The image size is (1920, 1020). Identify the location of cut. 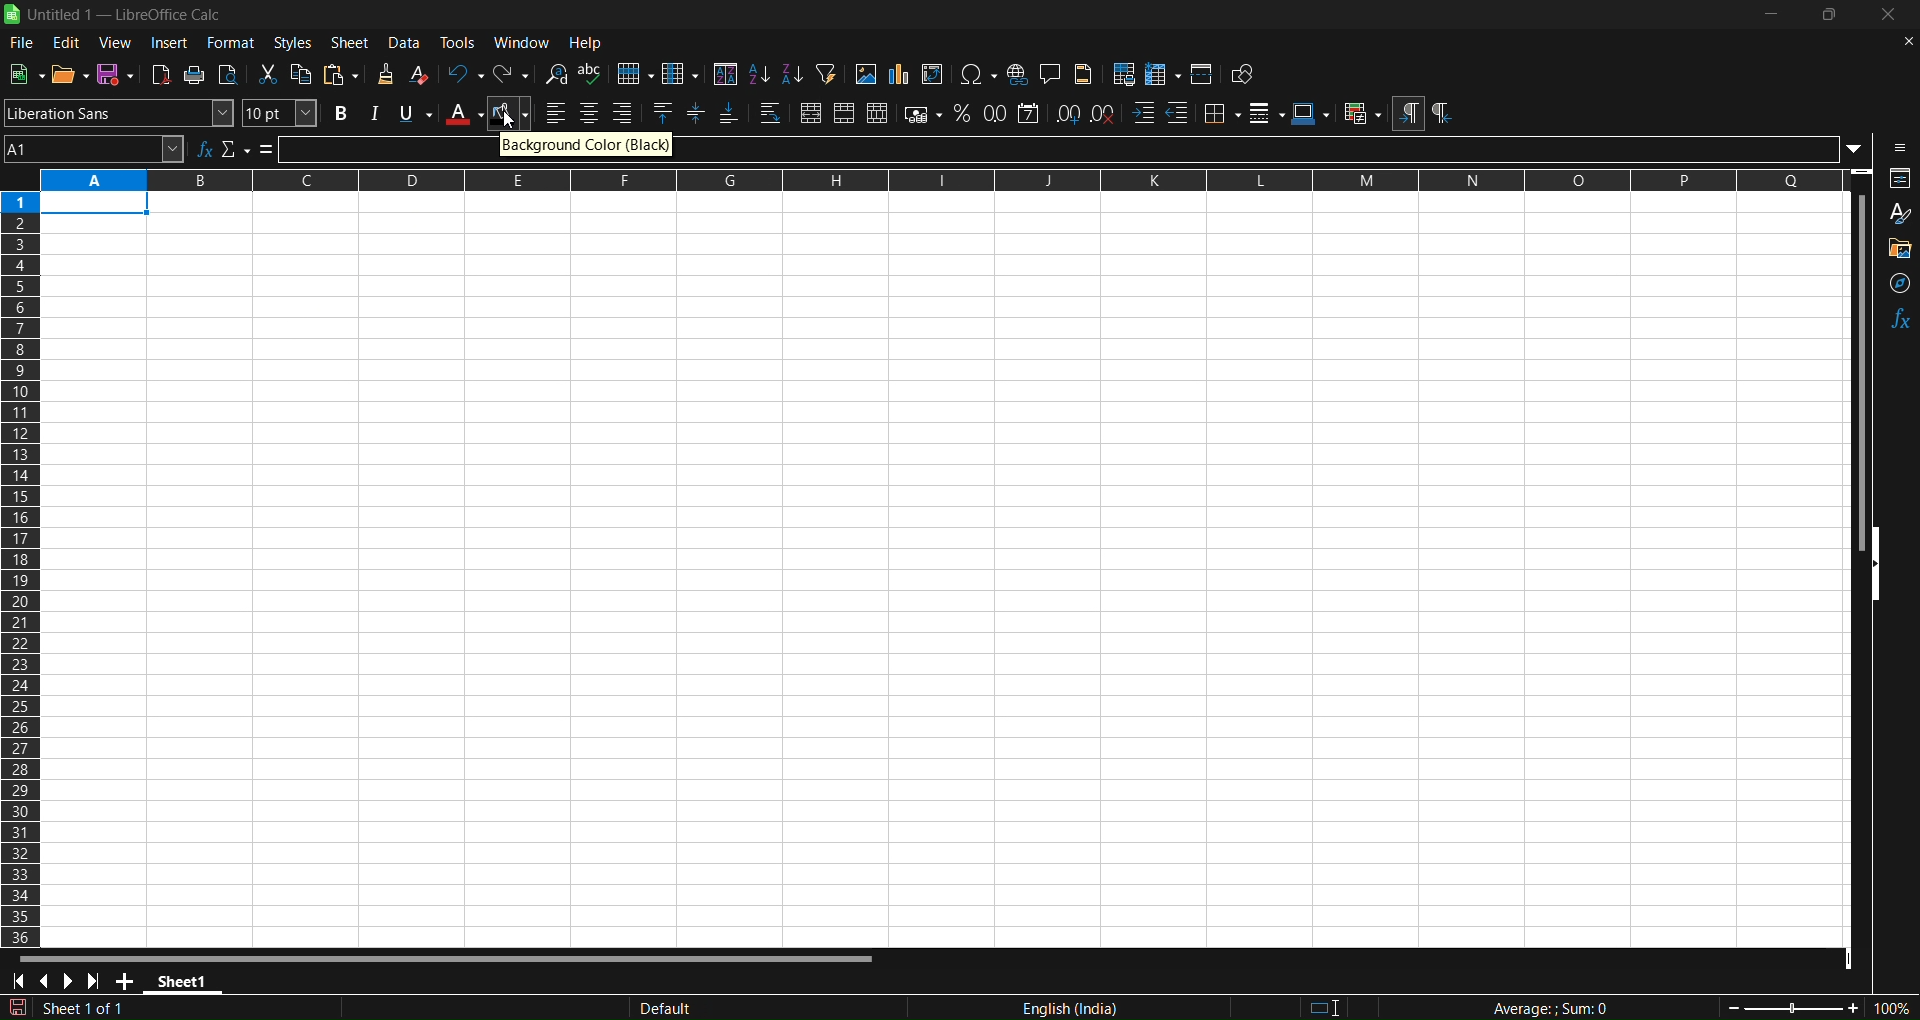
(267, 75).